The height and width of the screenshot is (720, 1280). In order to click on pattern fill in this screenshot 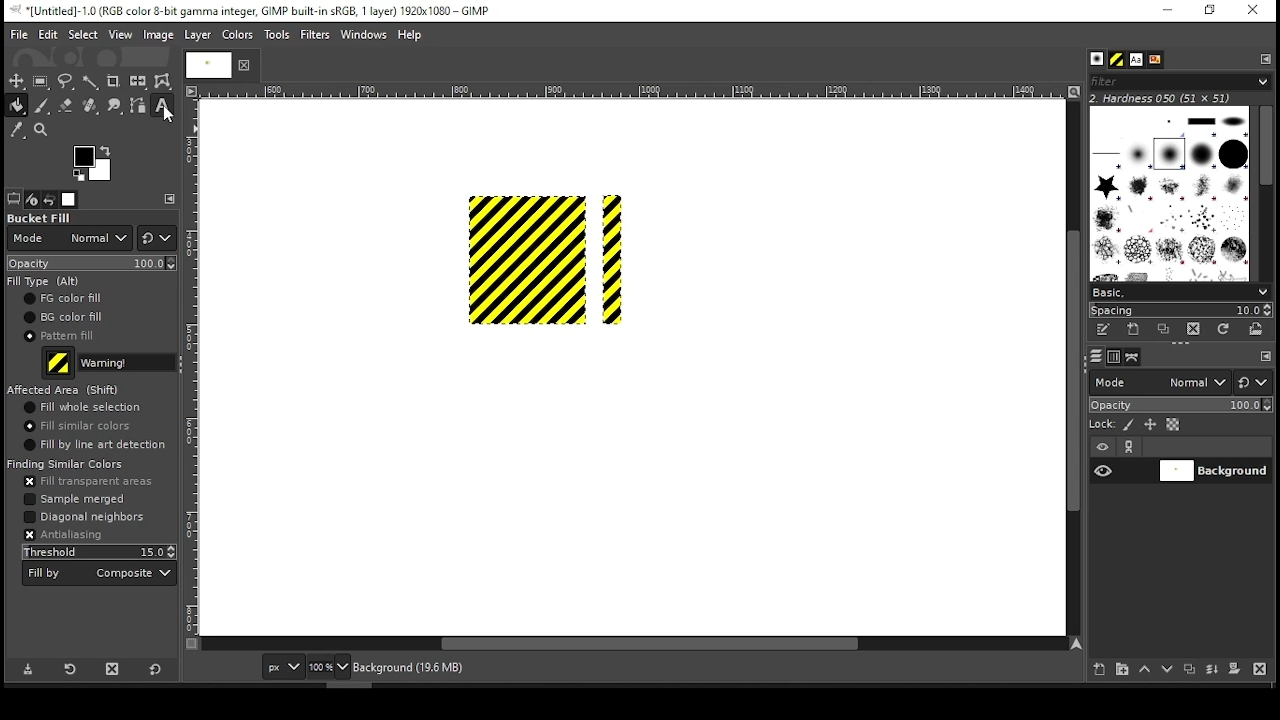, I will do `click(59, 335)`.